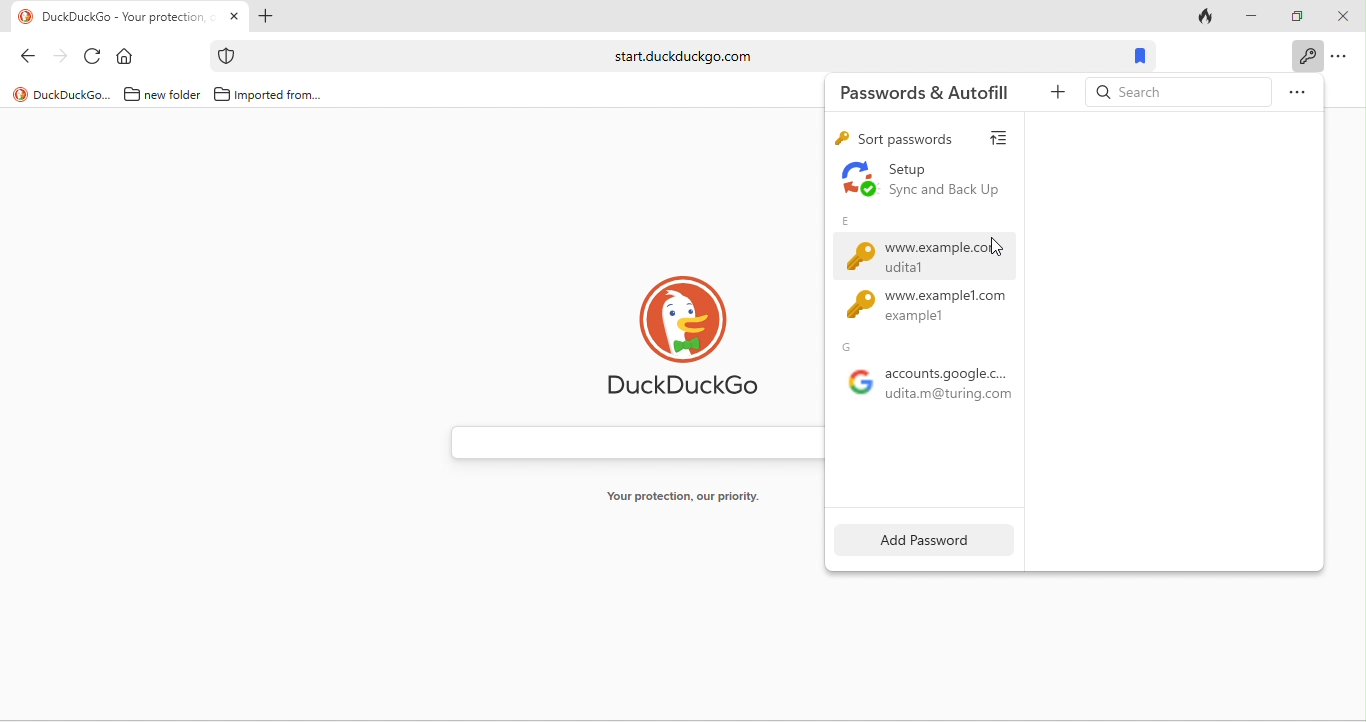  I want to click on search bar, so click(631, 442).